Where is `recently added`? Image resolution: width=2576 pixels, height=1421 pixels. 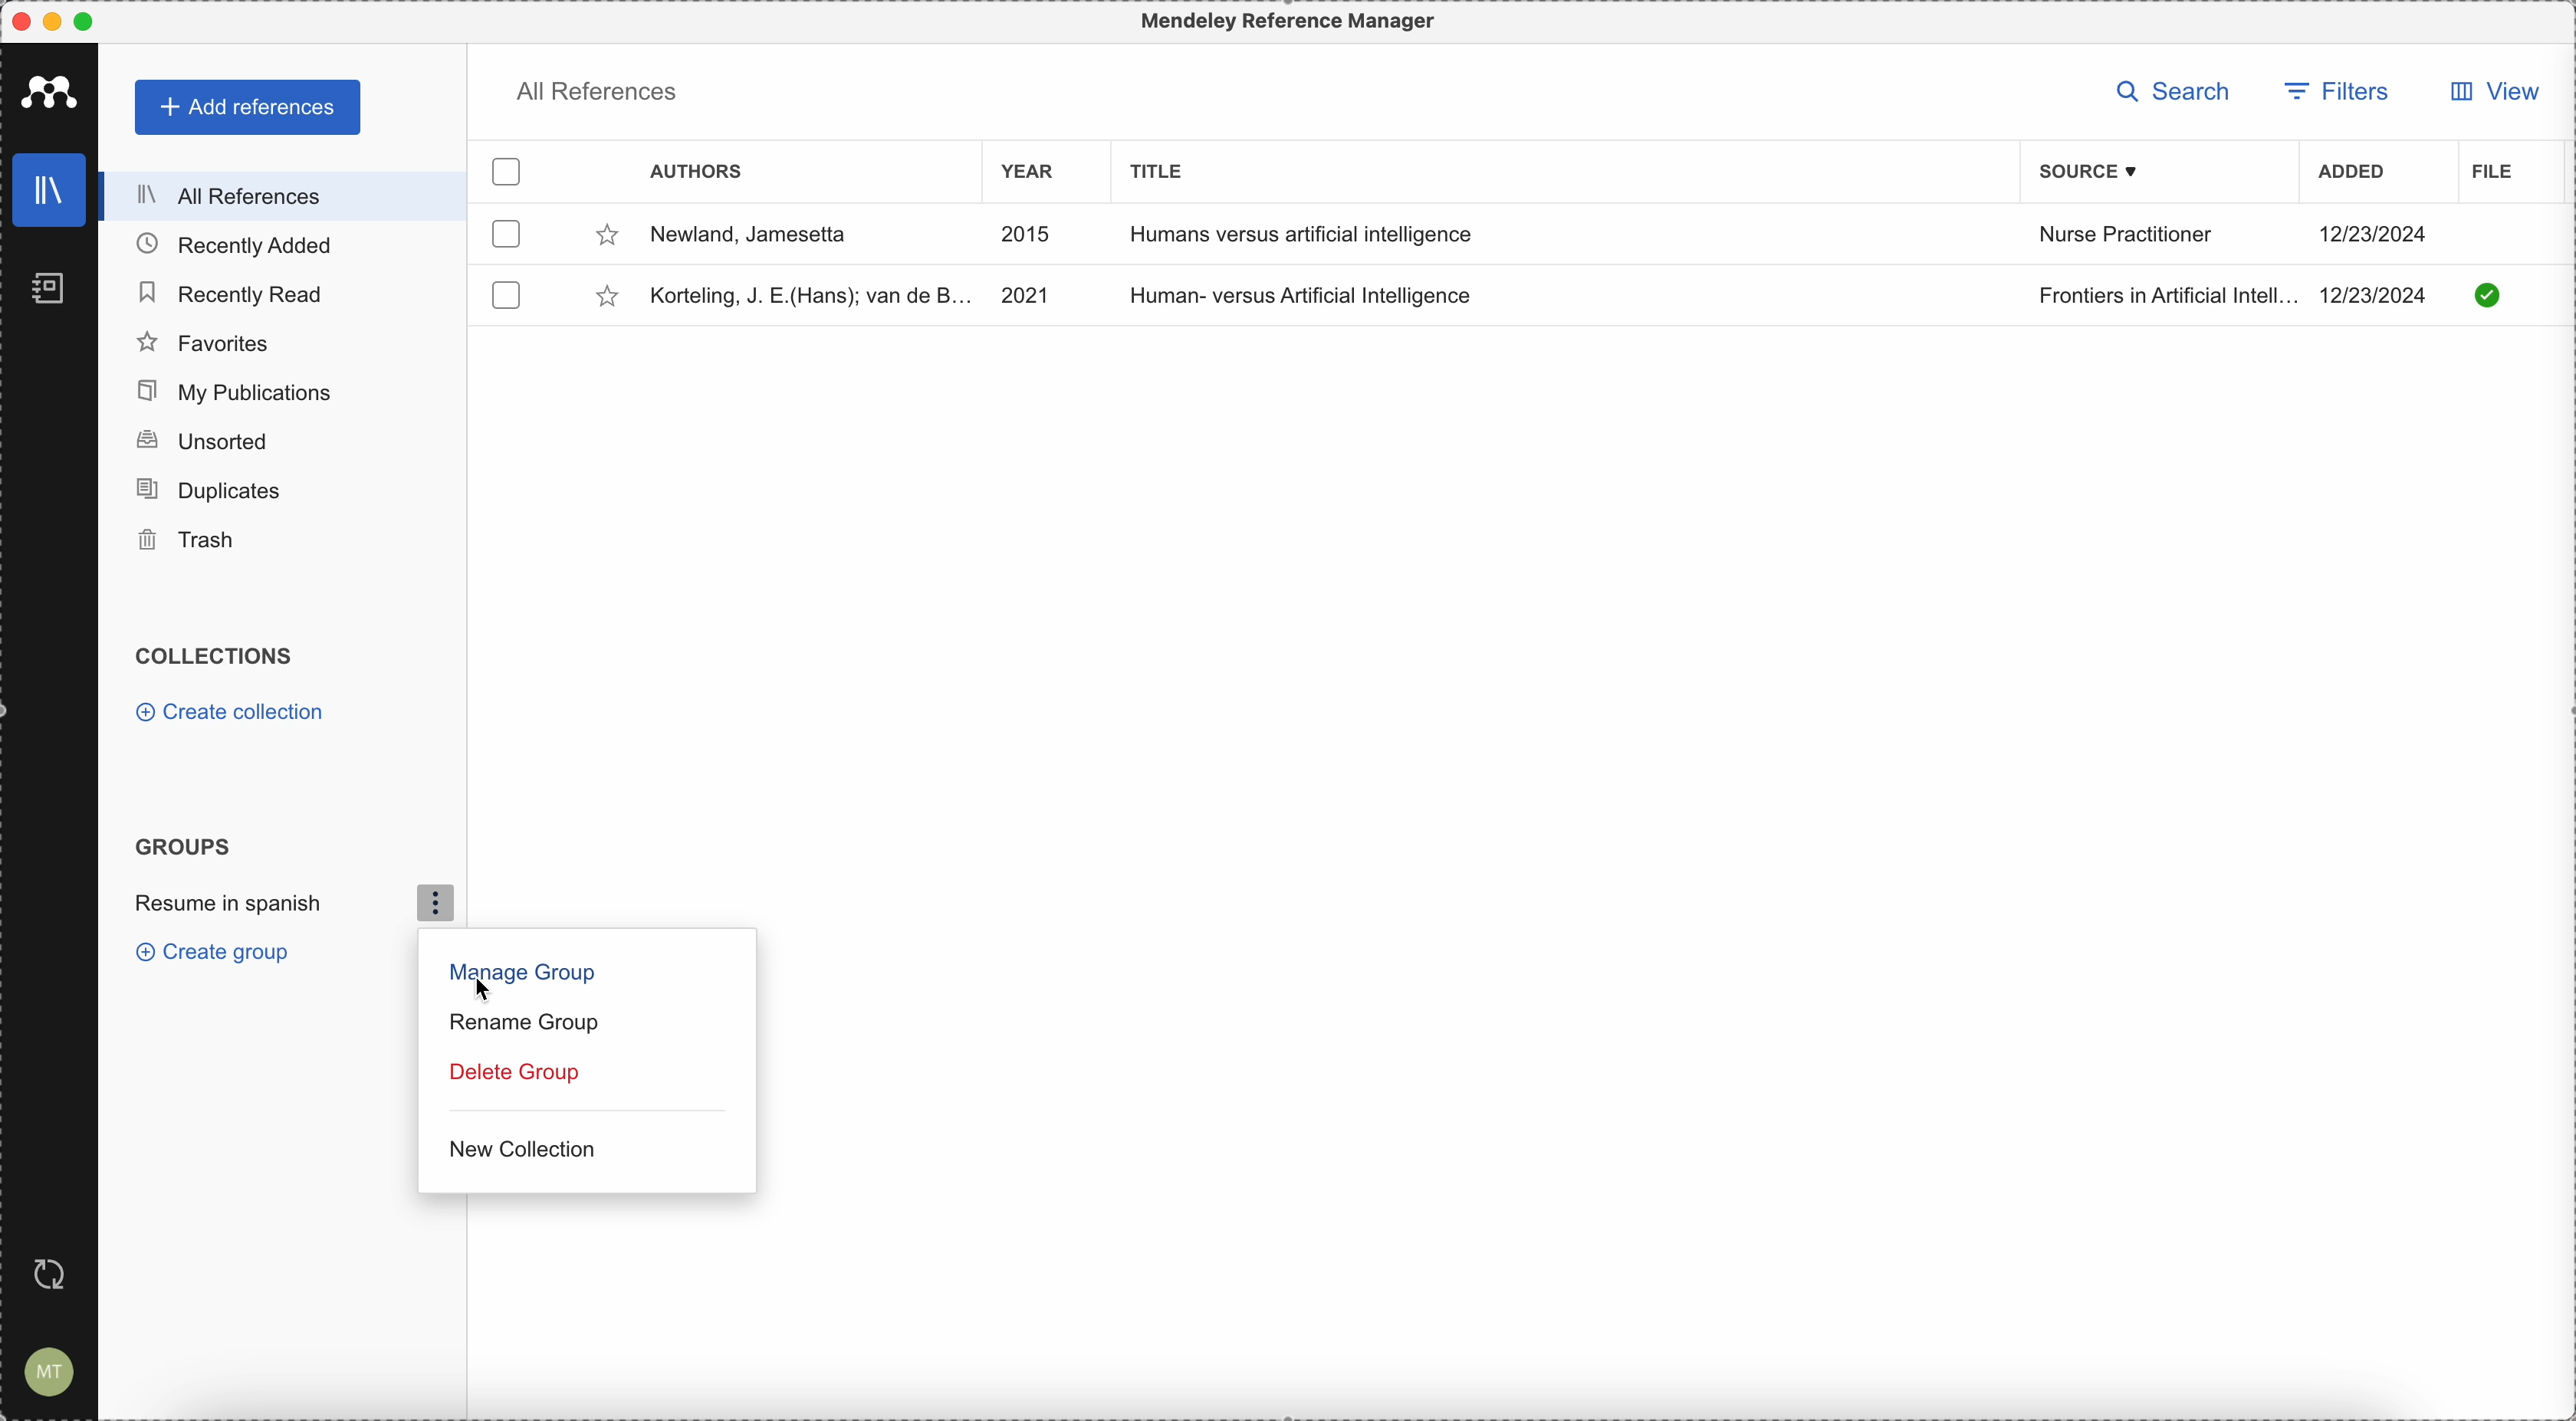 recently added is located at coordinates (235, 243).